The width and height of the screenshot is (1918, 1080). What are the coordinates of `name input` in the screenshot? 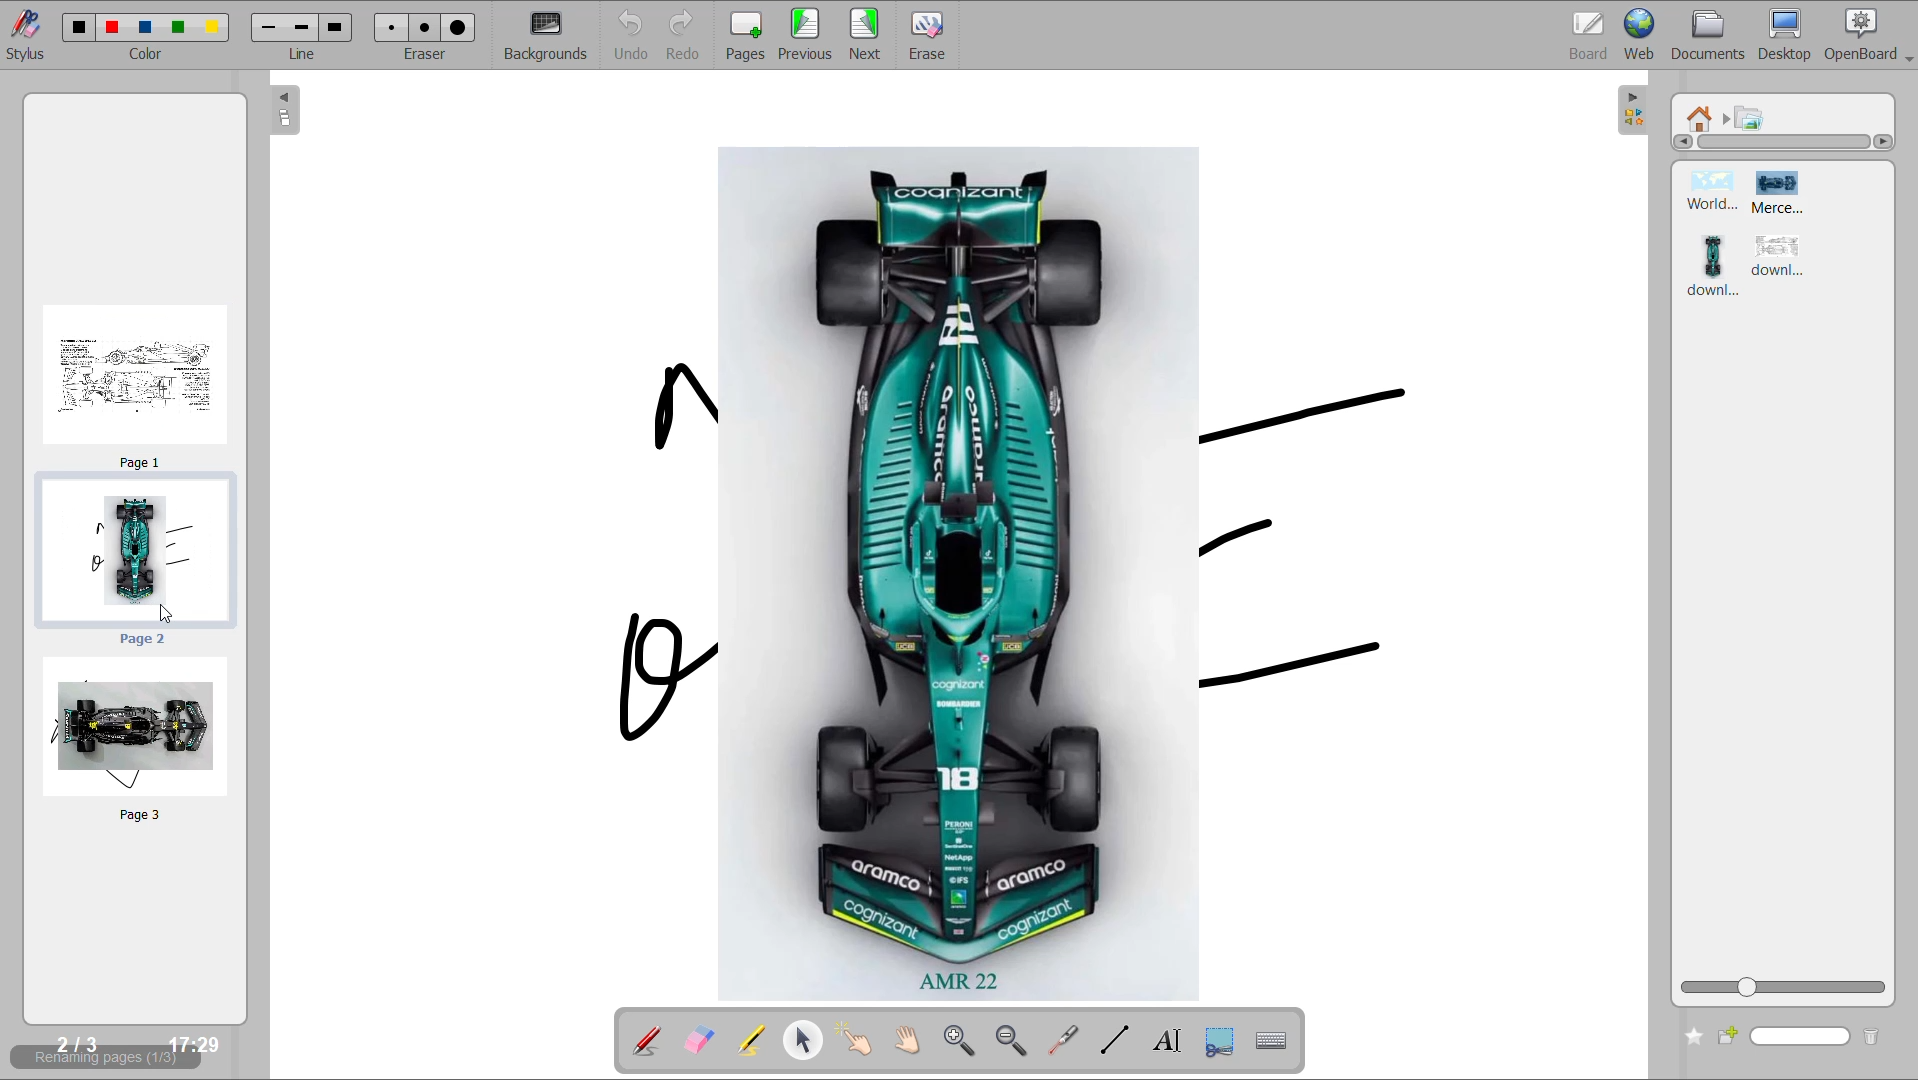 It's located at (1803, 1034).